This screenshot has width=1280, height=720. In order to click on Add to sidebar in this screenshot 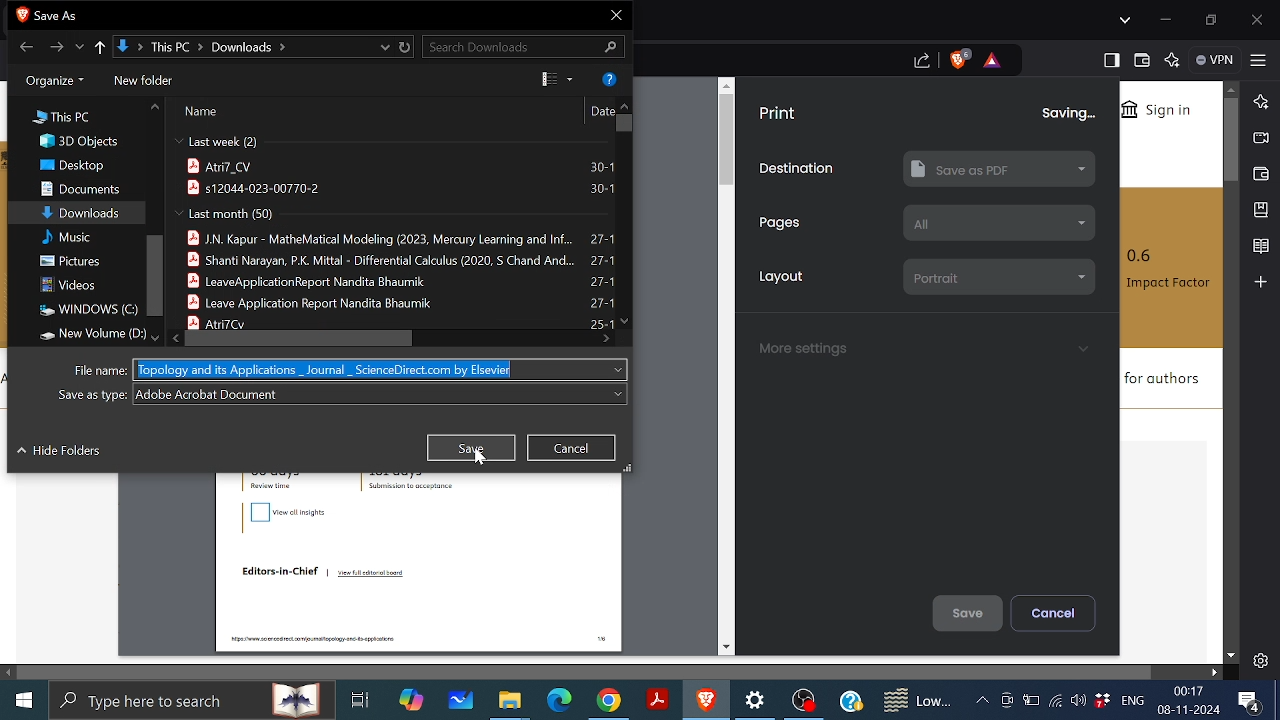, I will do `click(1262, 283)`.